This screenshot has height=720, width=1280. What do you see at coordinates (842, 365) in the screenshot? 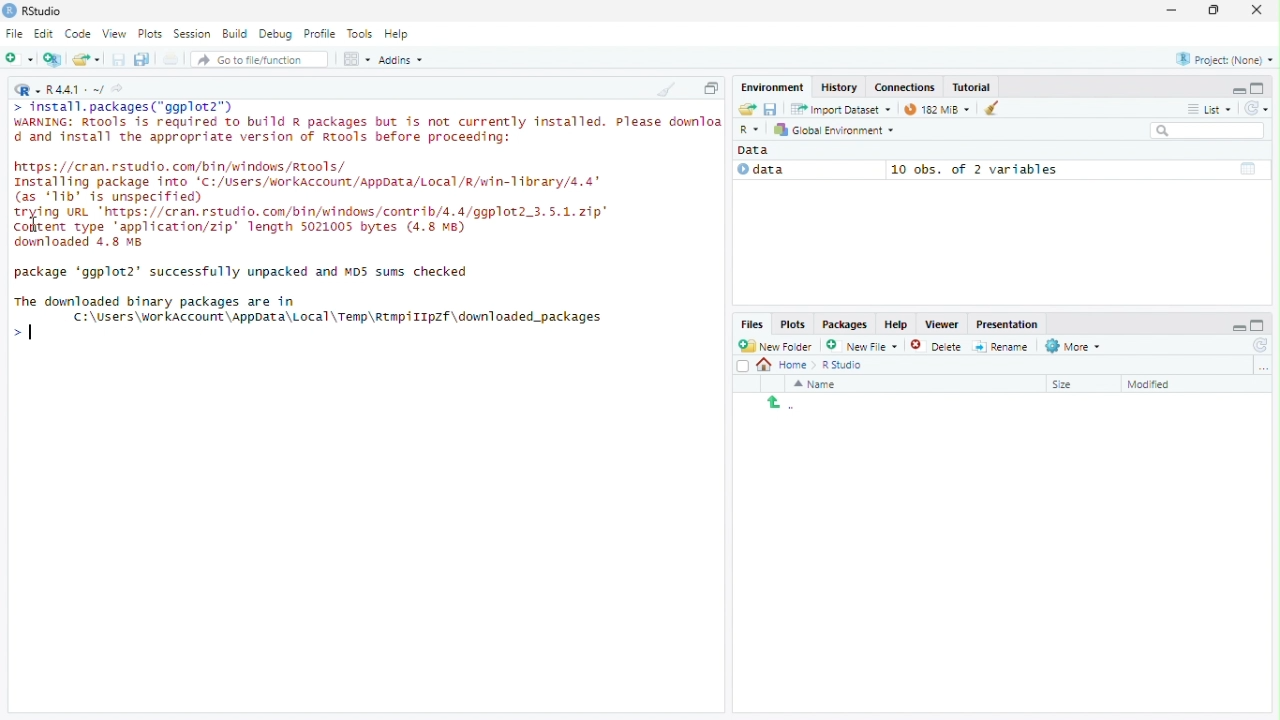
I see `R studio` at bounding box center [842, 365].